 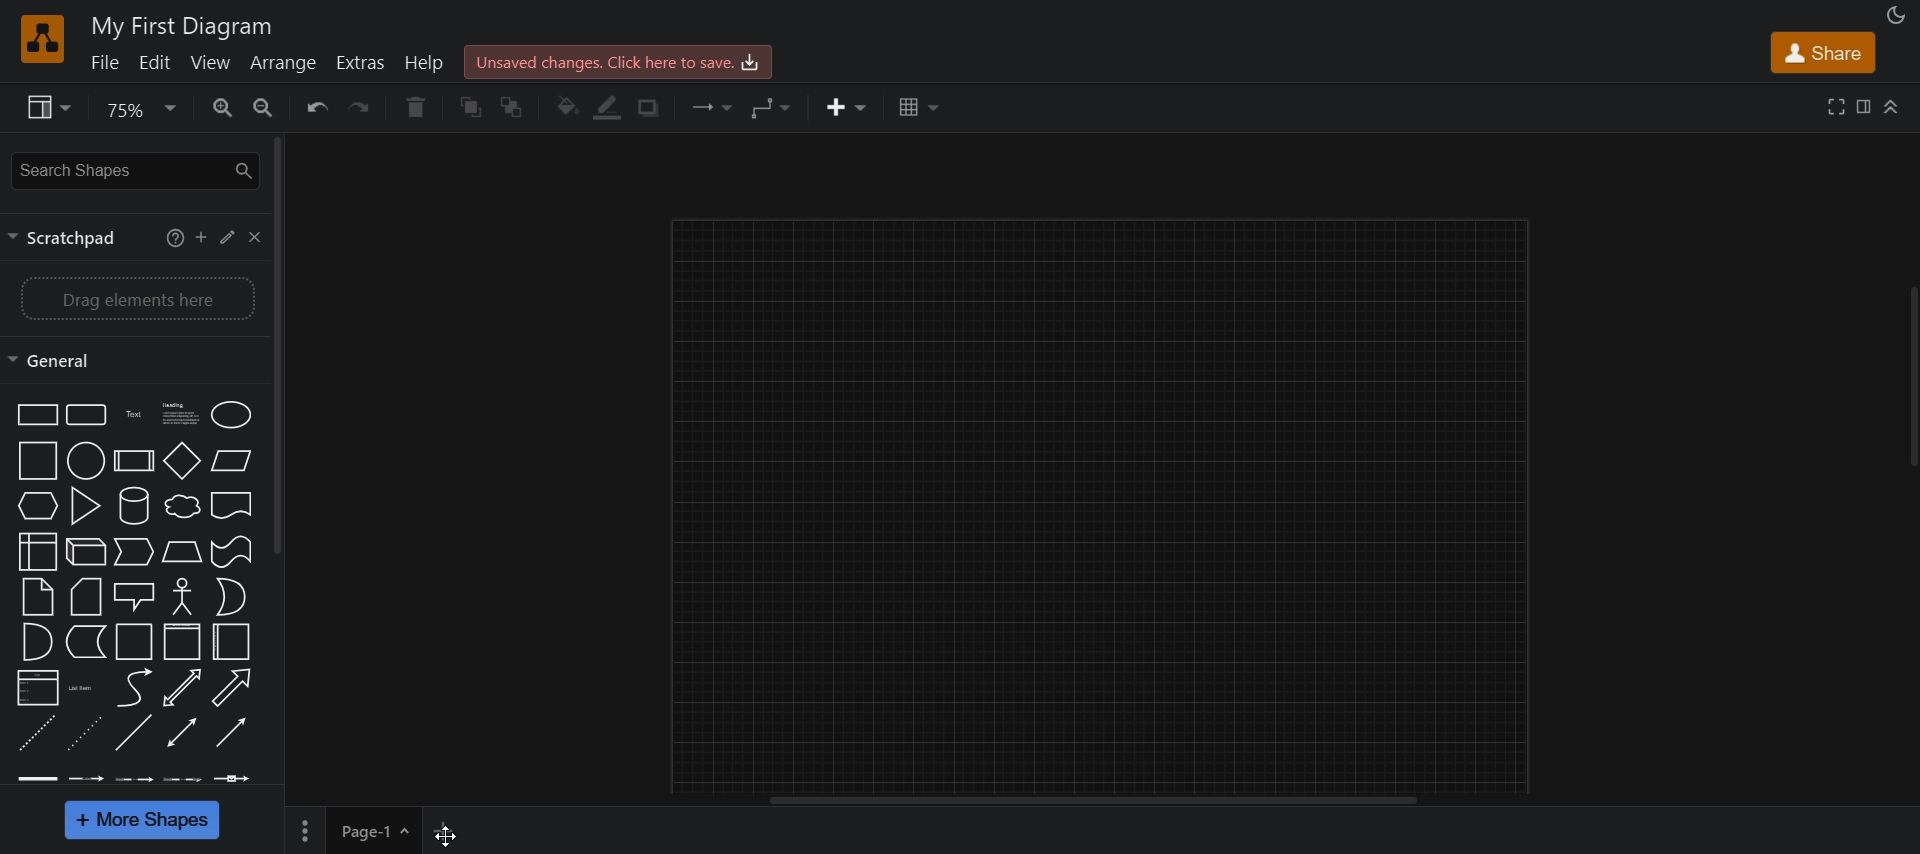 I want to click on close, so click(x=262, y=236).